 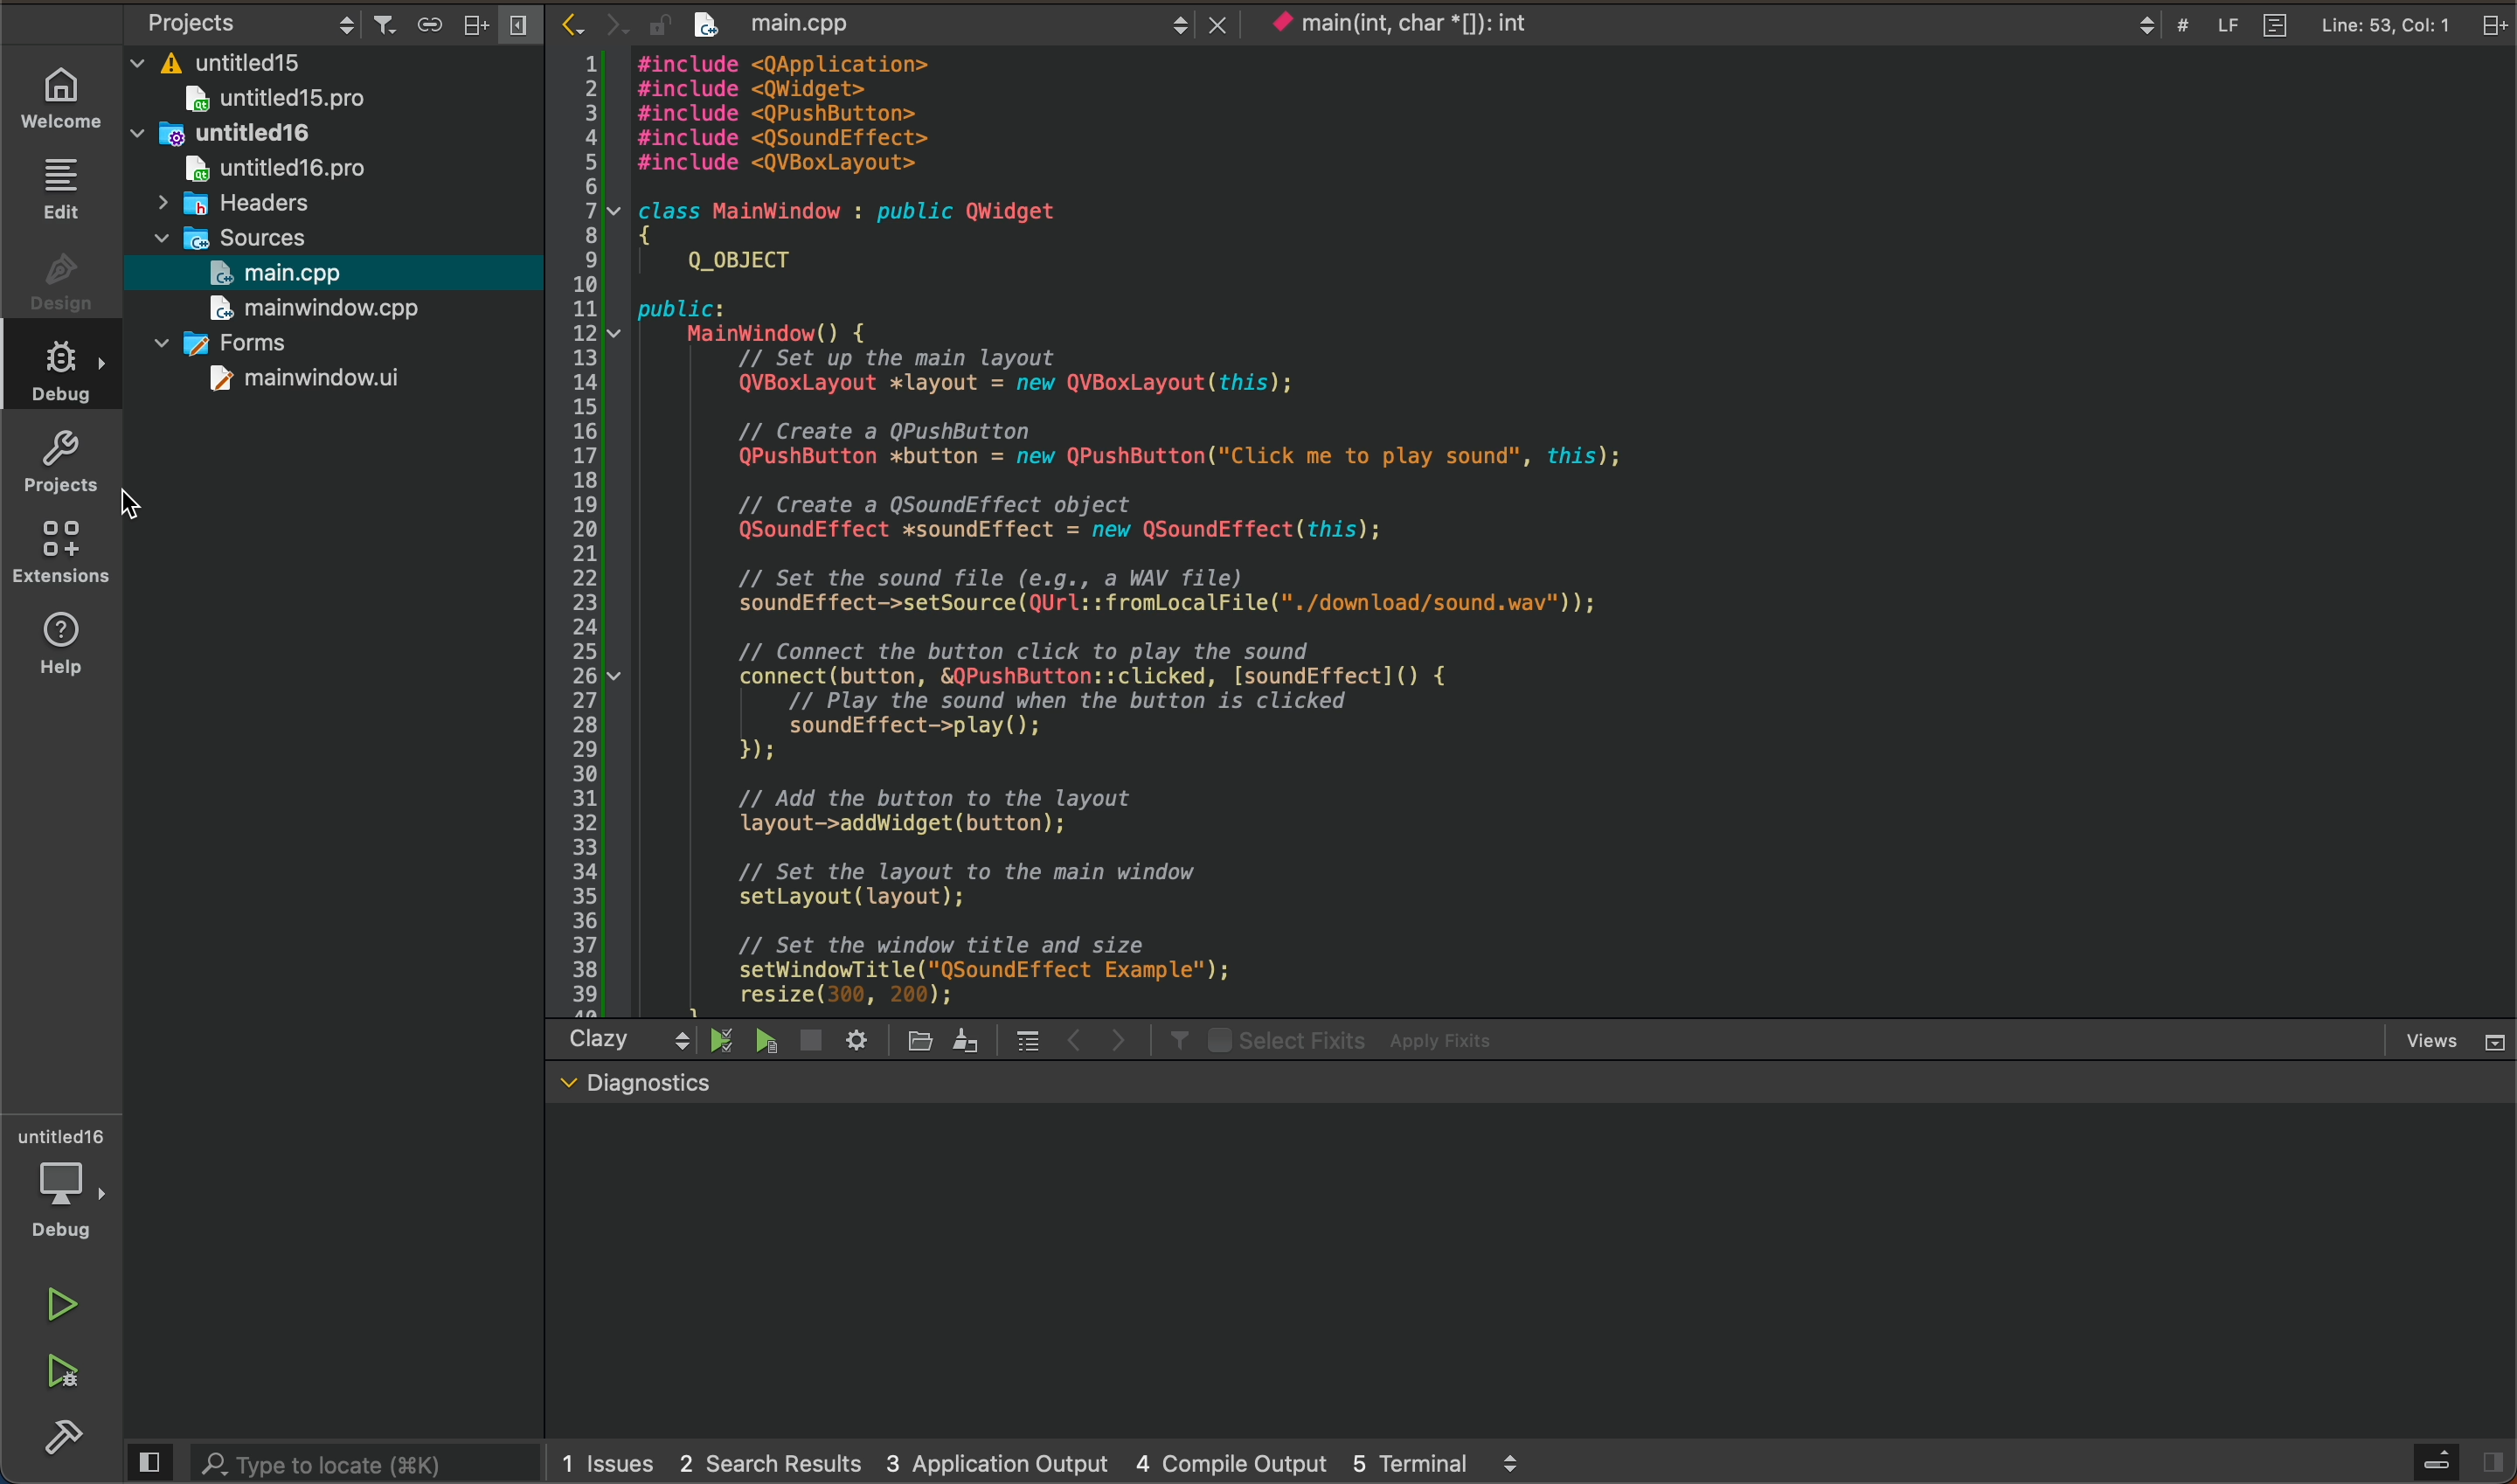 I want to click on , so click(x=238, y=129).